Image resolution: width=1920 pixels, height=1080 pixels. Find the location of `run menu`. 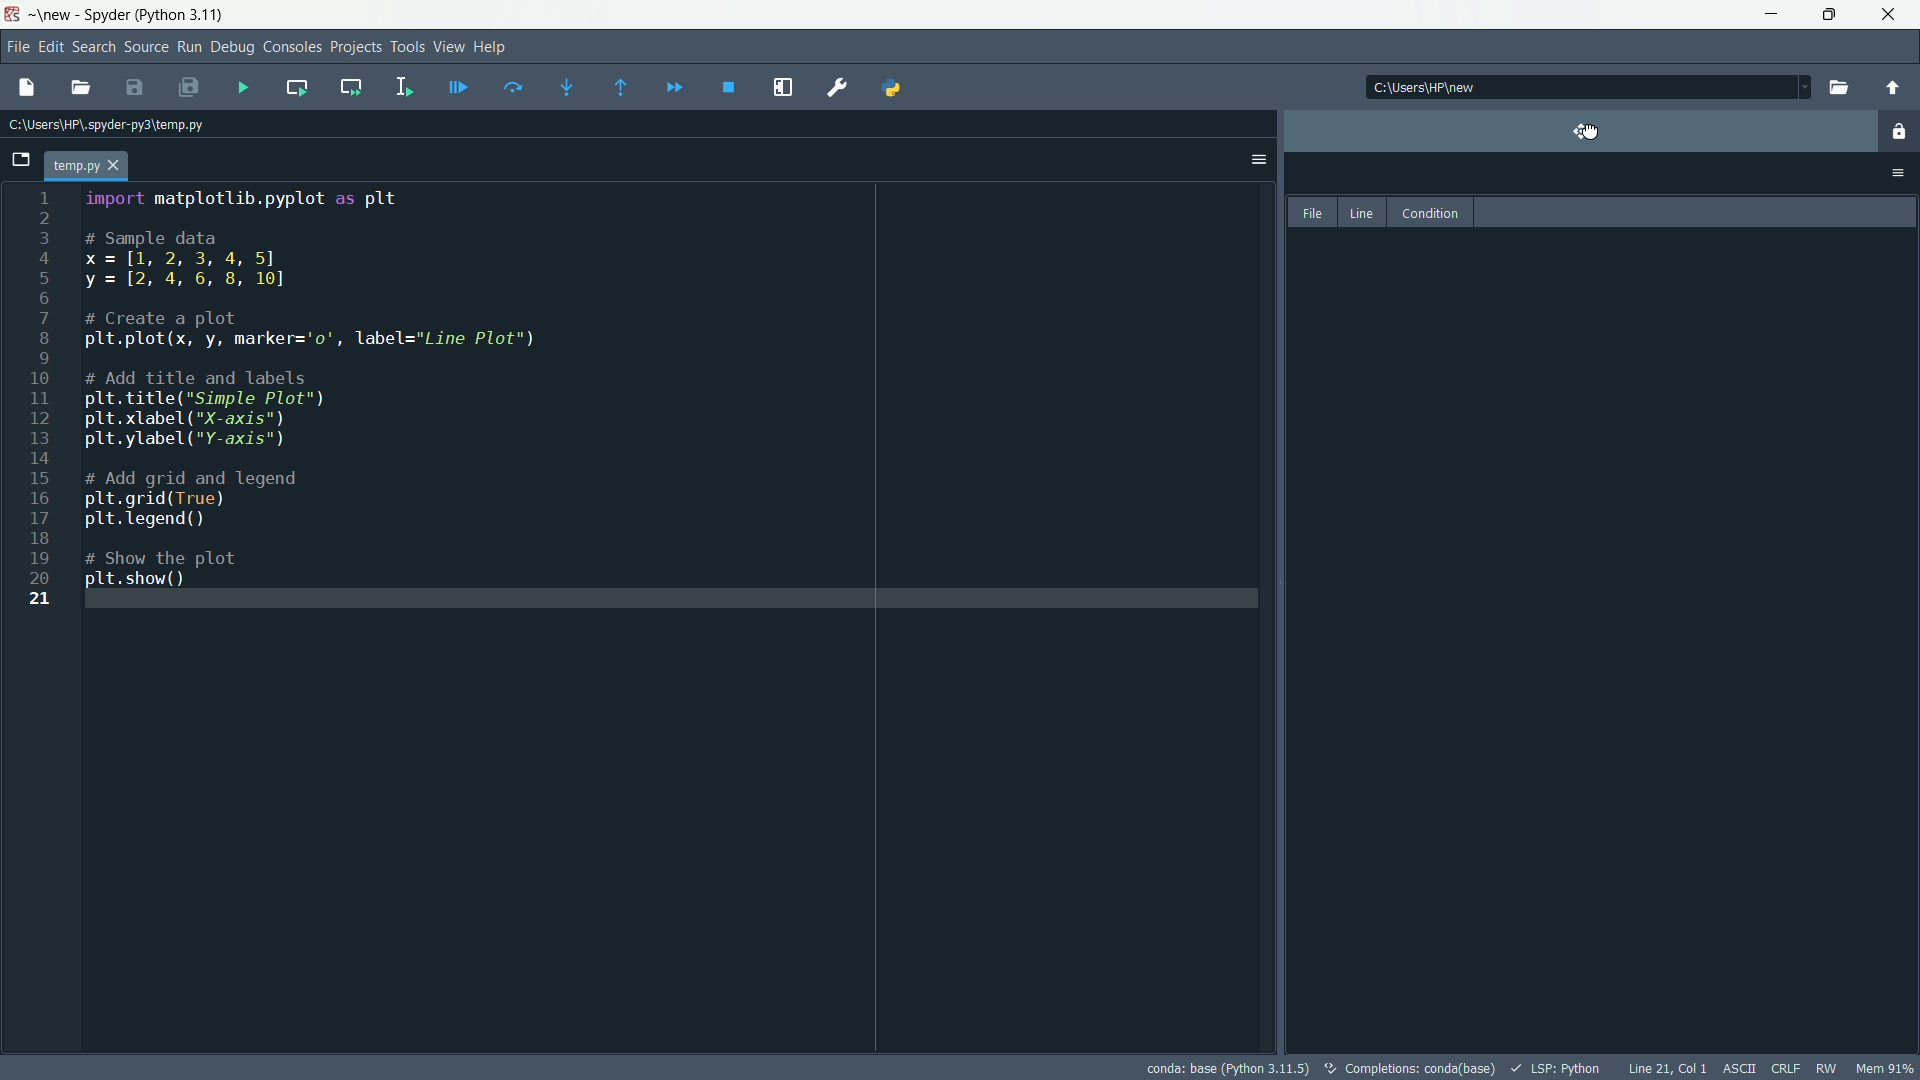

run menu is located at coordinates (187, 47).